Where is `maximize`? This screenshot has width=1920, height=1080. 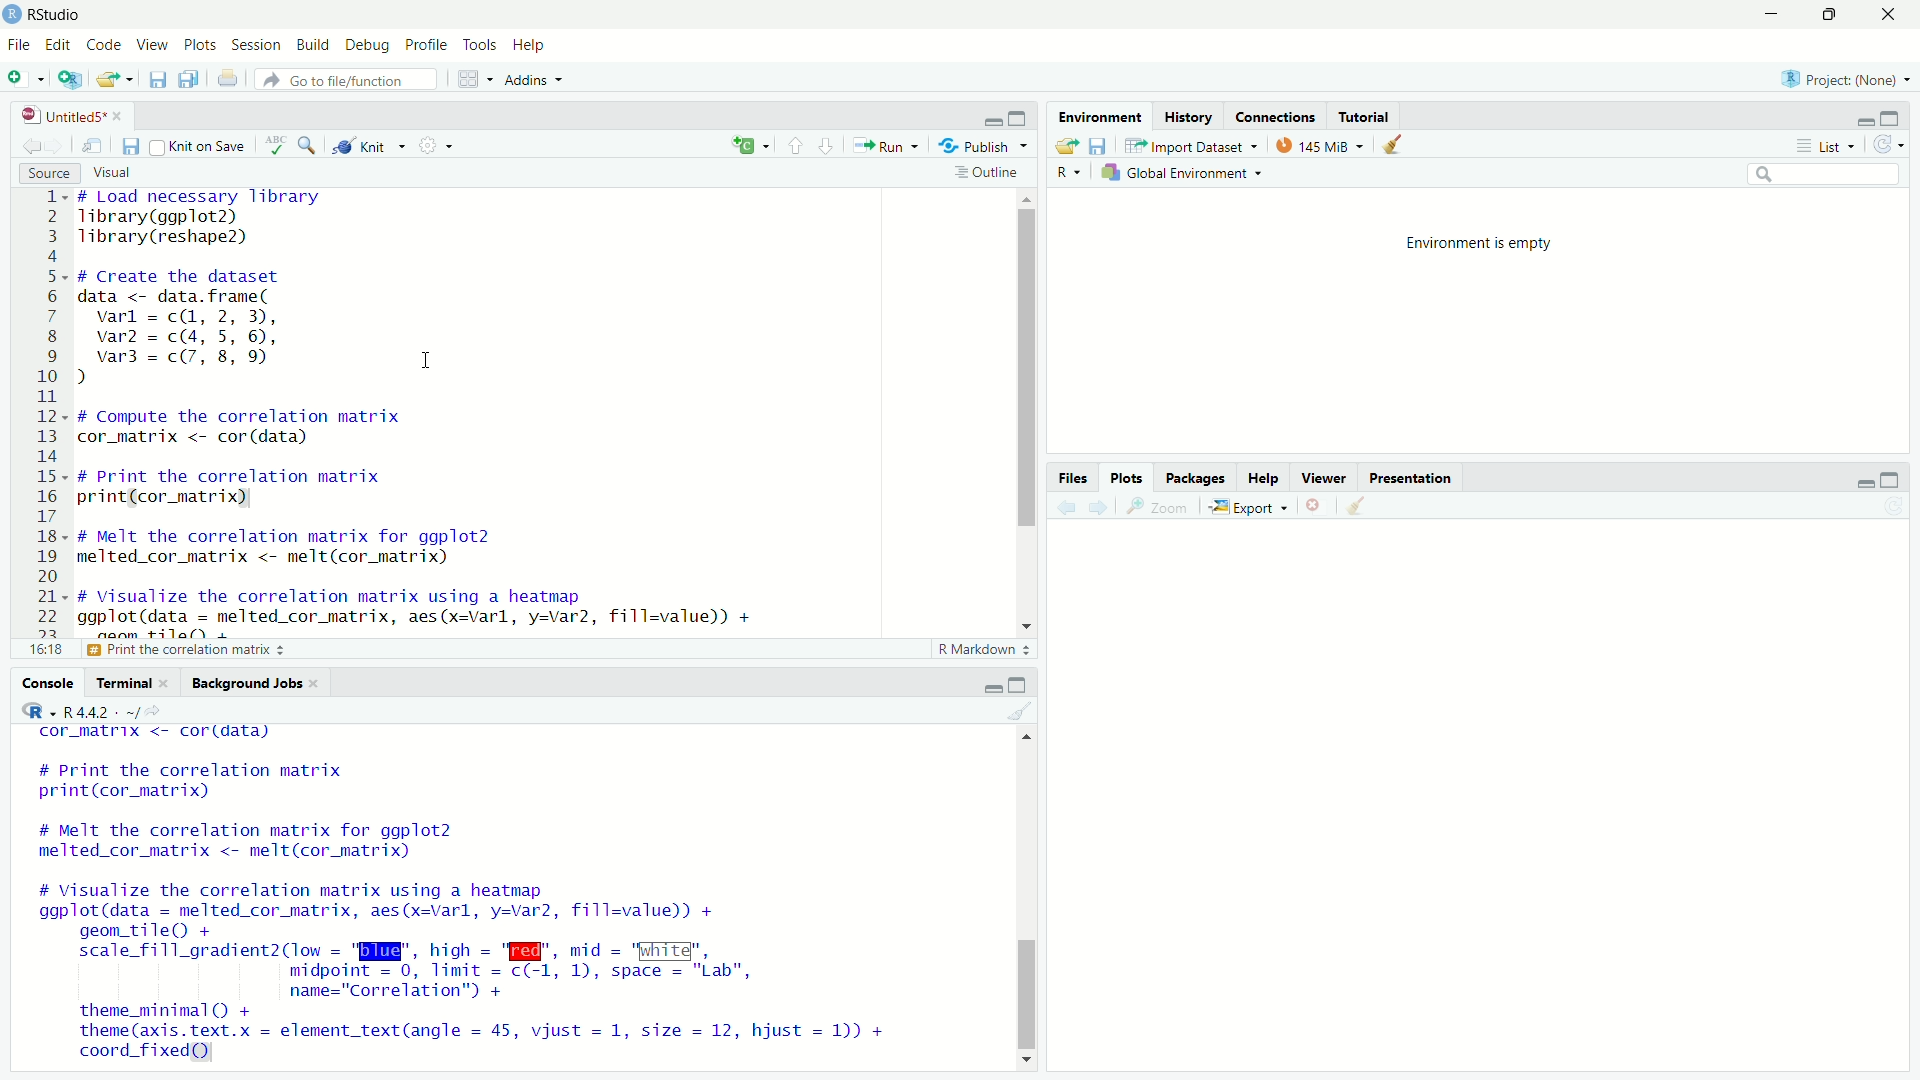 maximize is located at coordinates (1892, 119).